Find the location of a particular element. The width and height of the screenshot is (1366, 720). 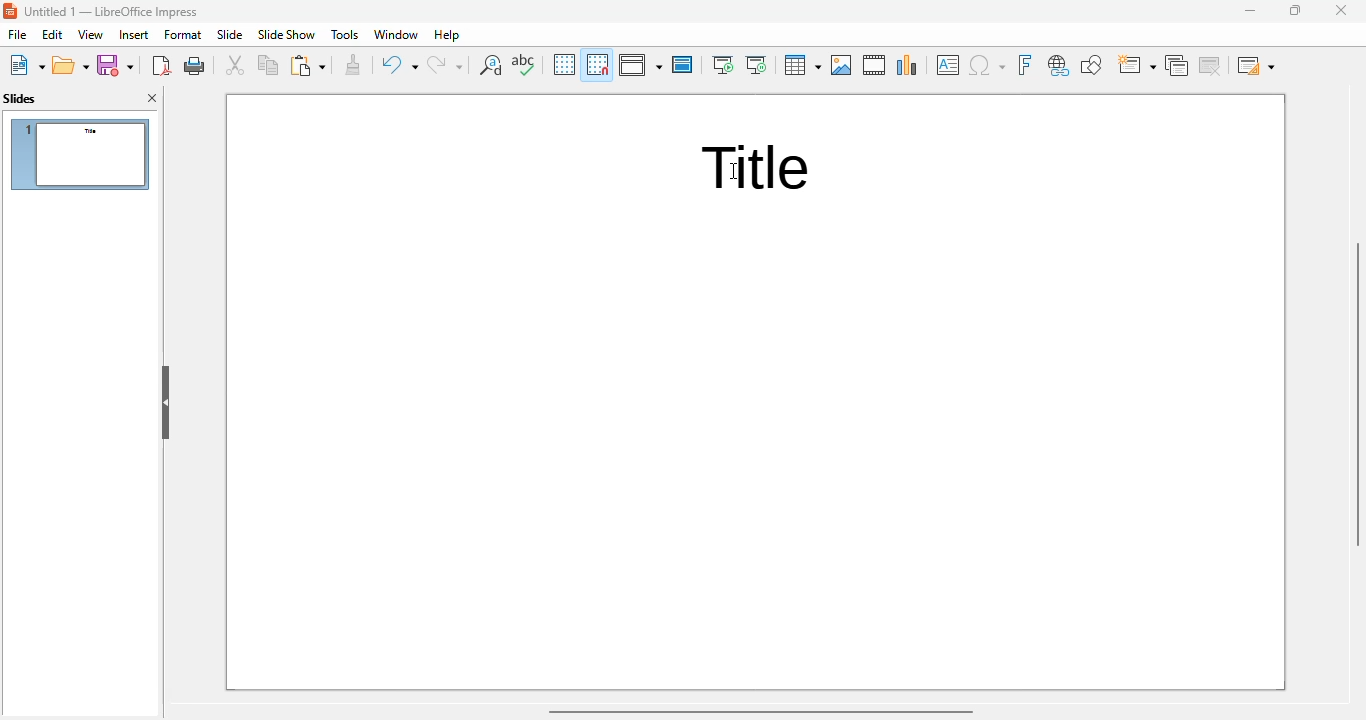

new is located at coordinates (27, 65).